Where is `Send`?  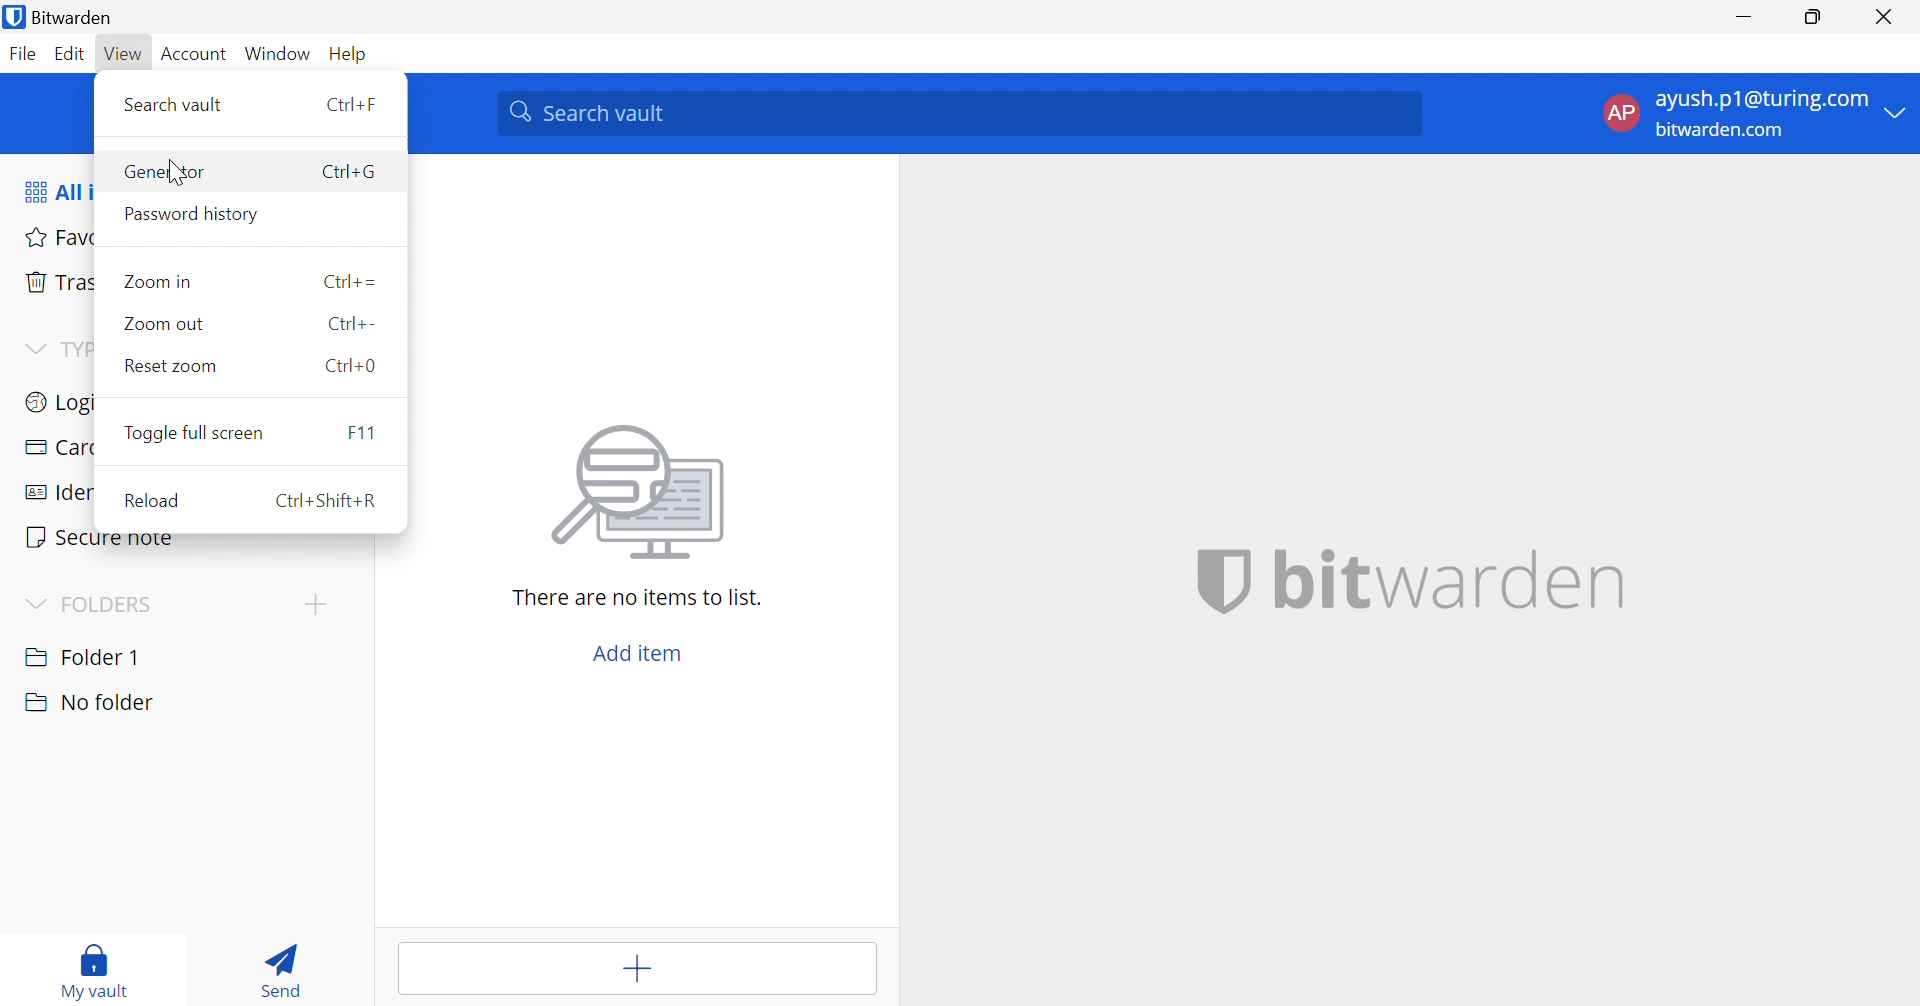
Send is located at coordinates (284, 968).